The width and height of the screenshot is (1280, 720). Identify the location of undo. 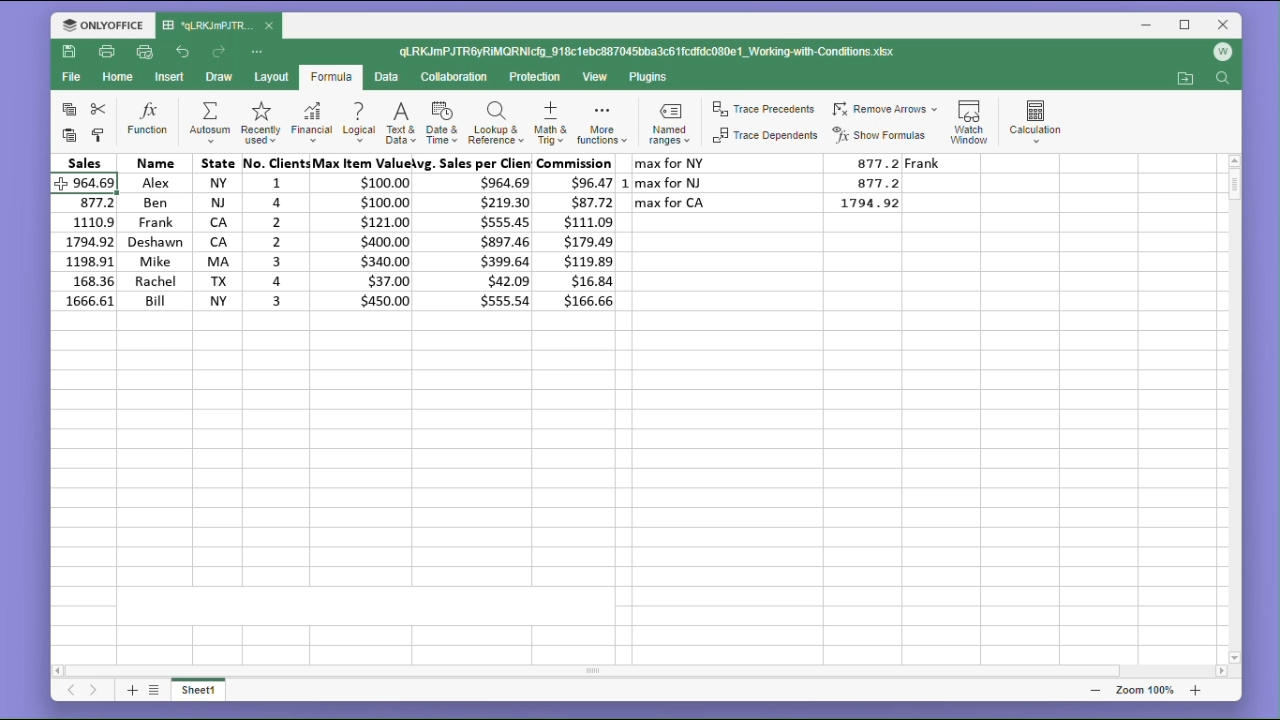
(183, 50).